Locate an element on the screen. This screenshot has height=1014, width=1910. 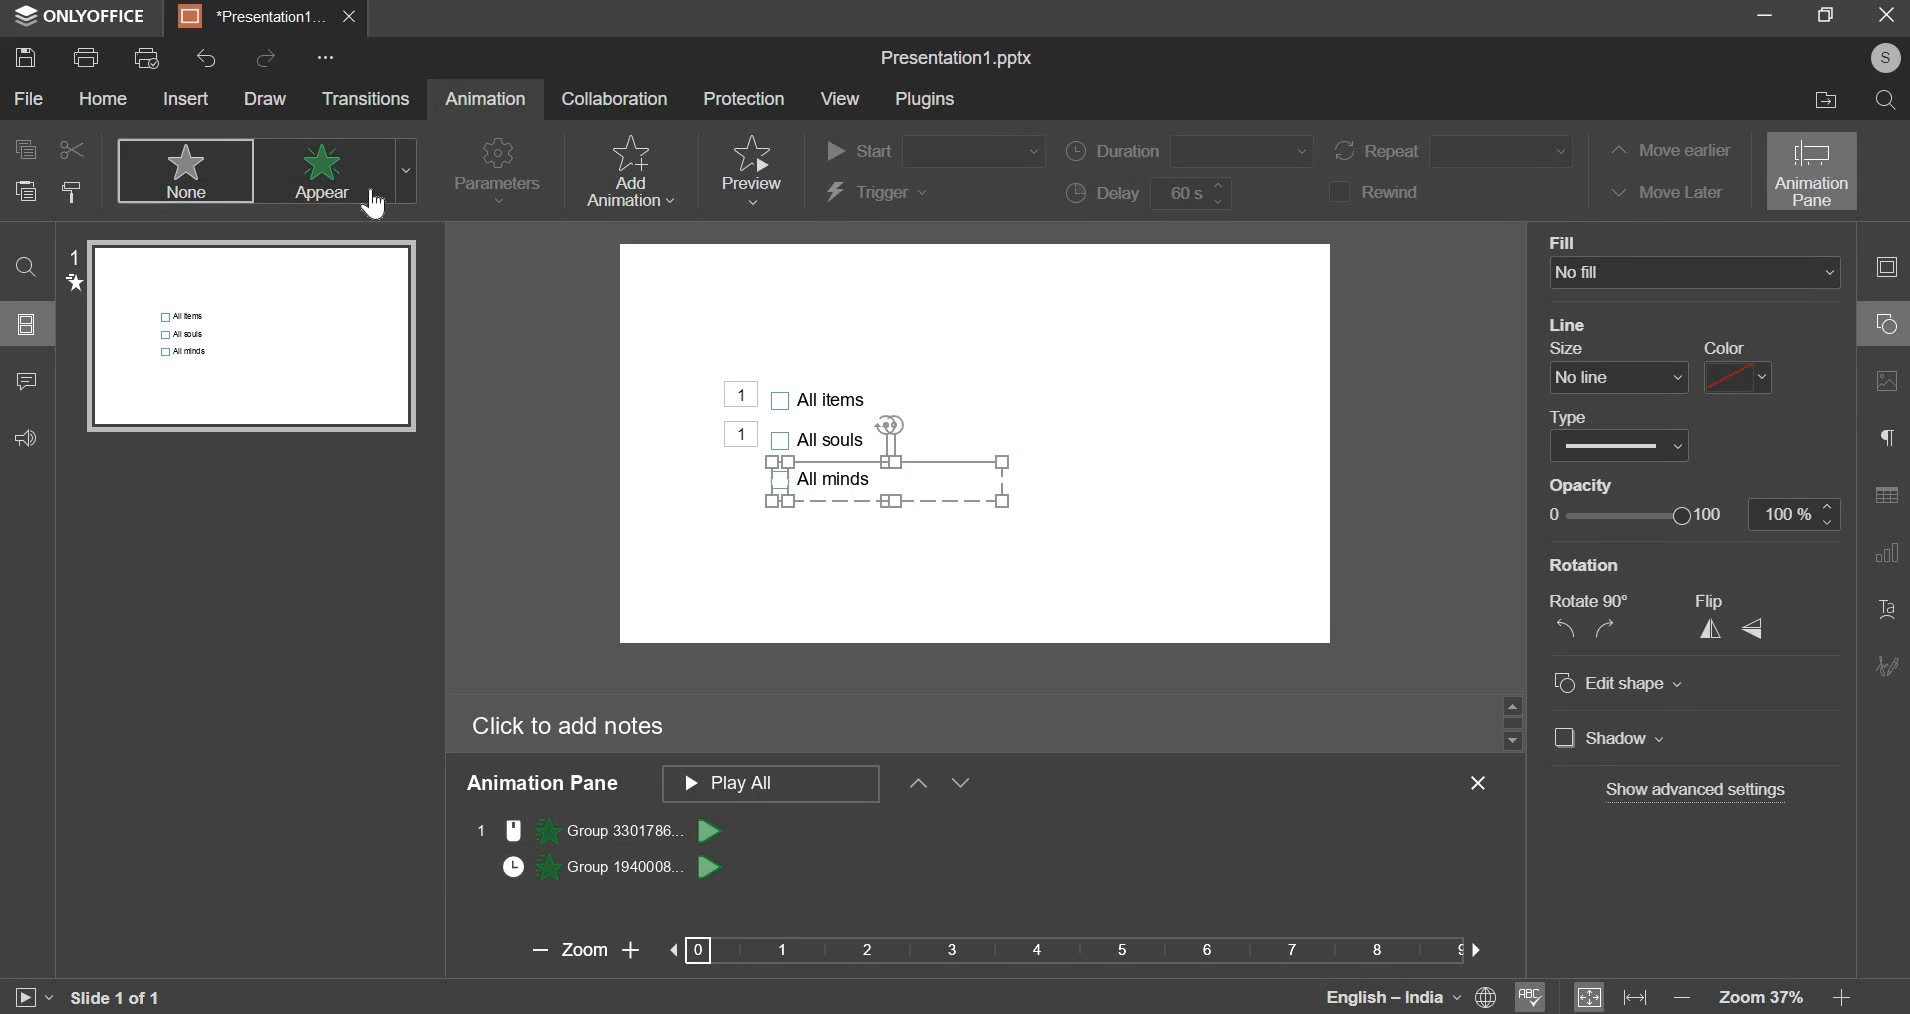
collaboration is located at coordinates (615, 97).